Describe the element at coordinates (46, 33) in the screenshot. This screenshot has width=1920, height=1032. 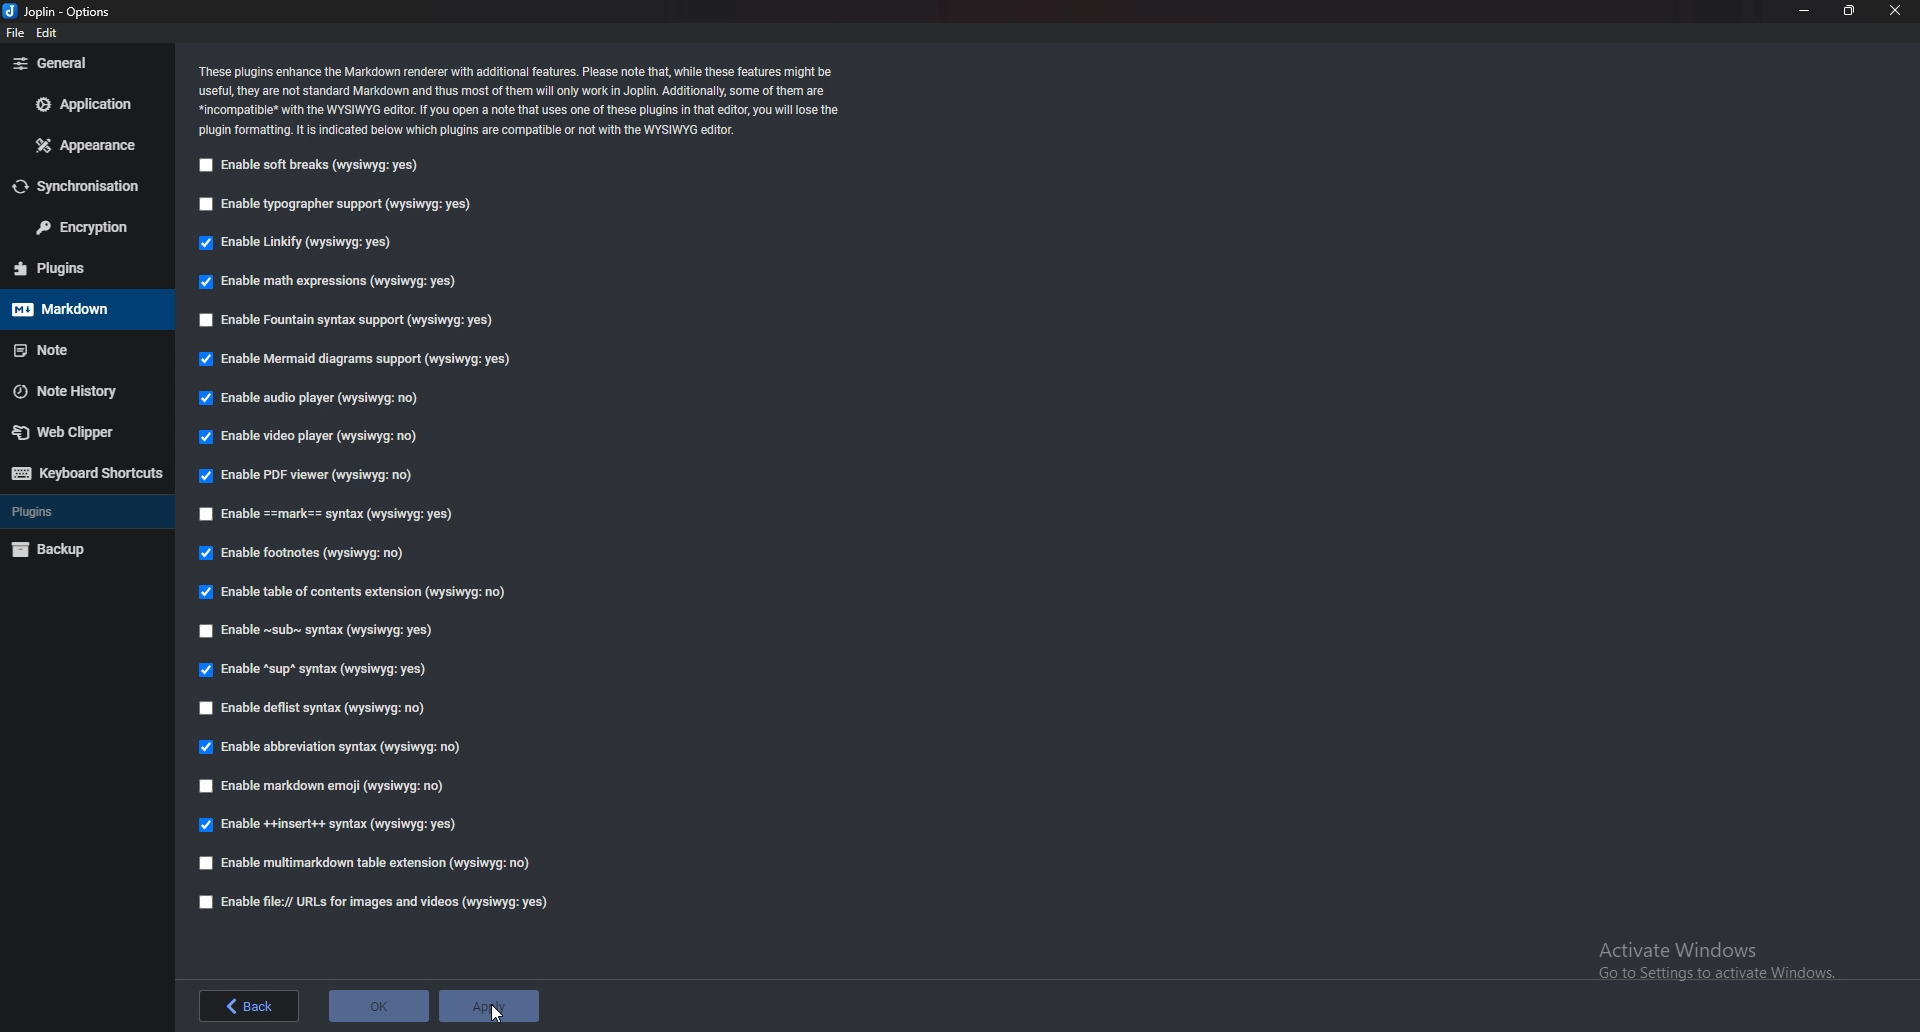
I see `edit` at that location.